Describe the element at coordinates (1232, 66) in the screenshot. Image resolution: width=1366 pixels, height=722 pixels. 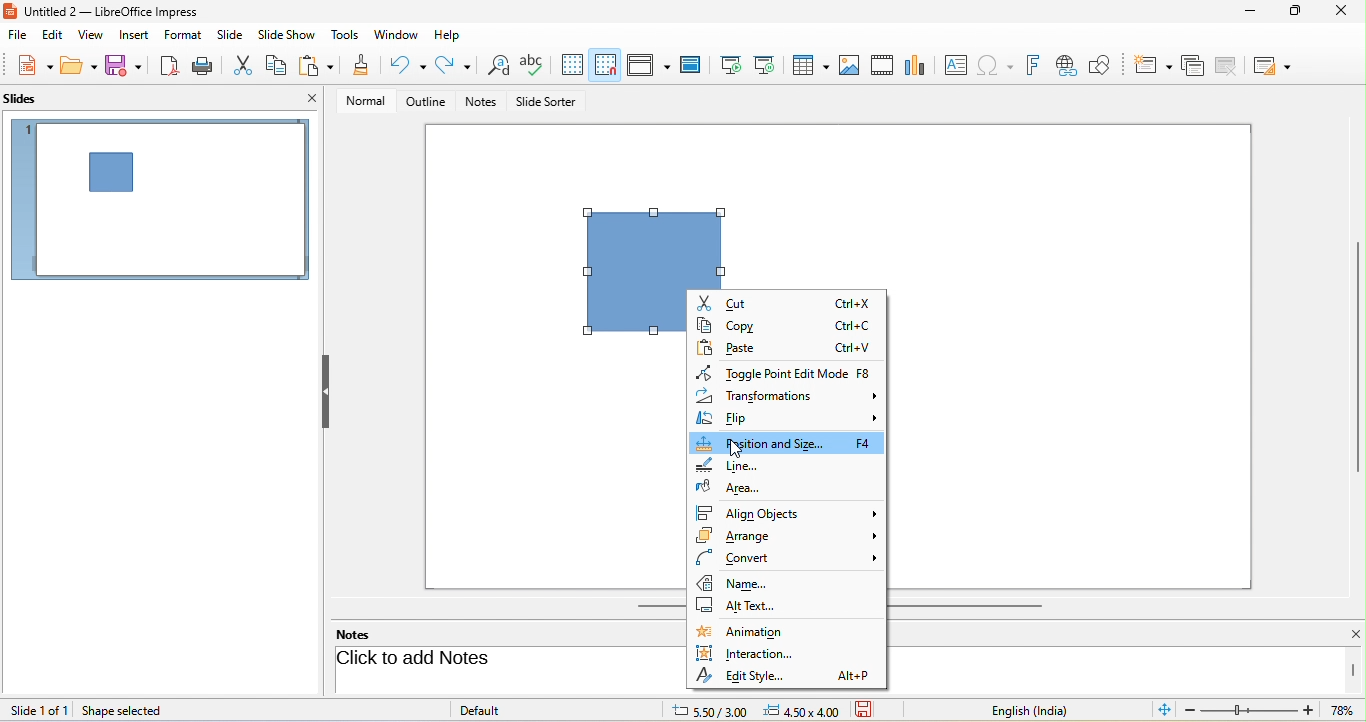
I see `delete slide` at that location.